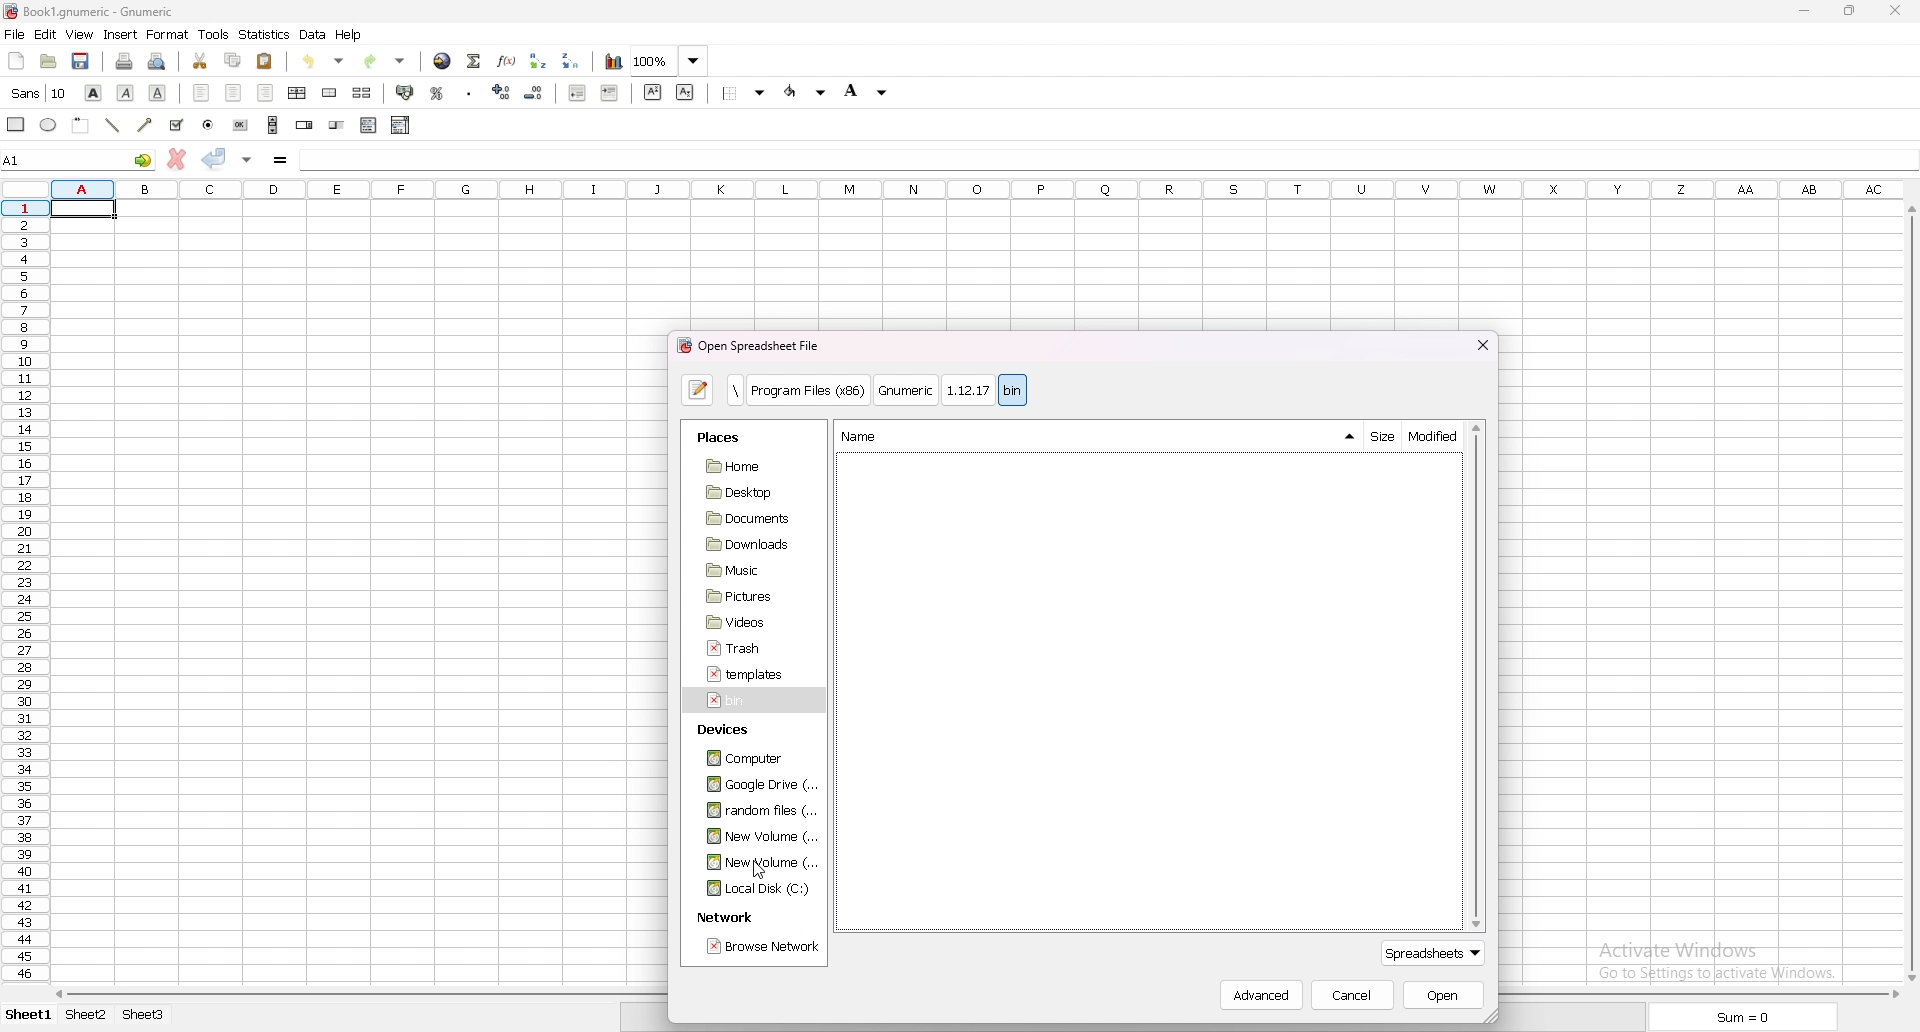  Describe the element at coordinates (246, 159) in the screenshot. I see `accept change in multiple cell` at that location.